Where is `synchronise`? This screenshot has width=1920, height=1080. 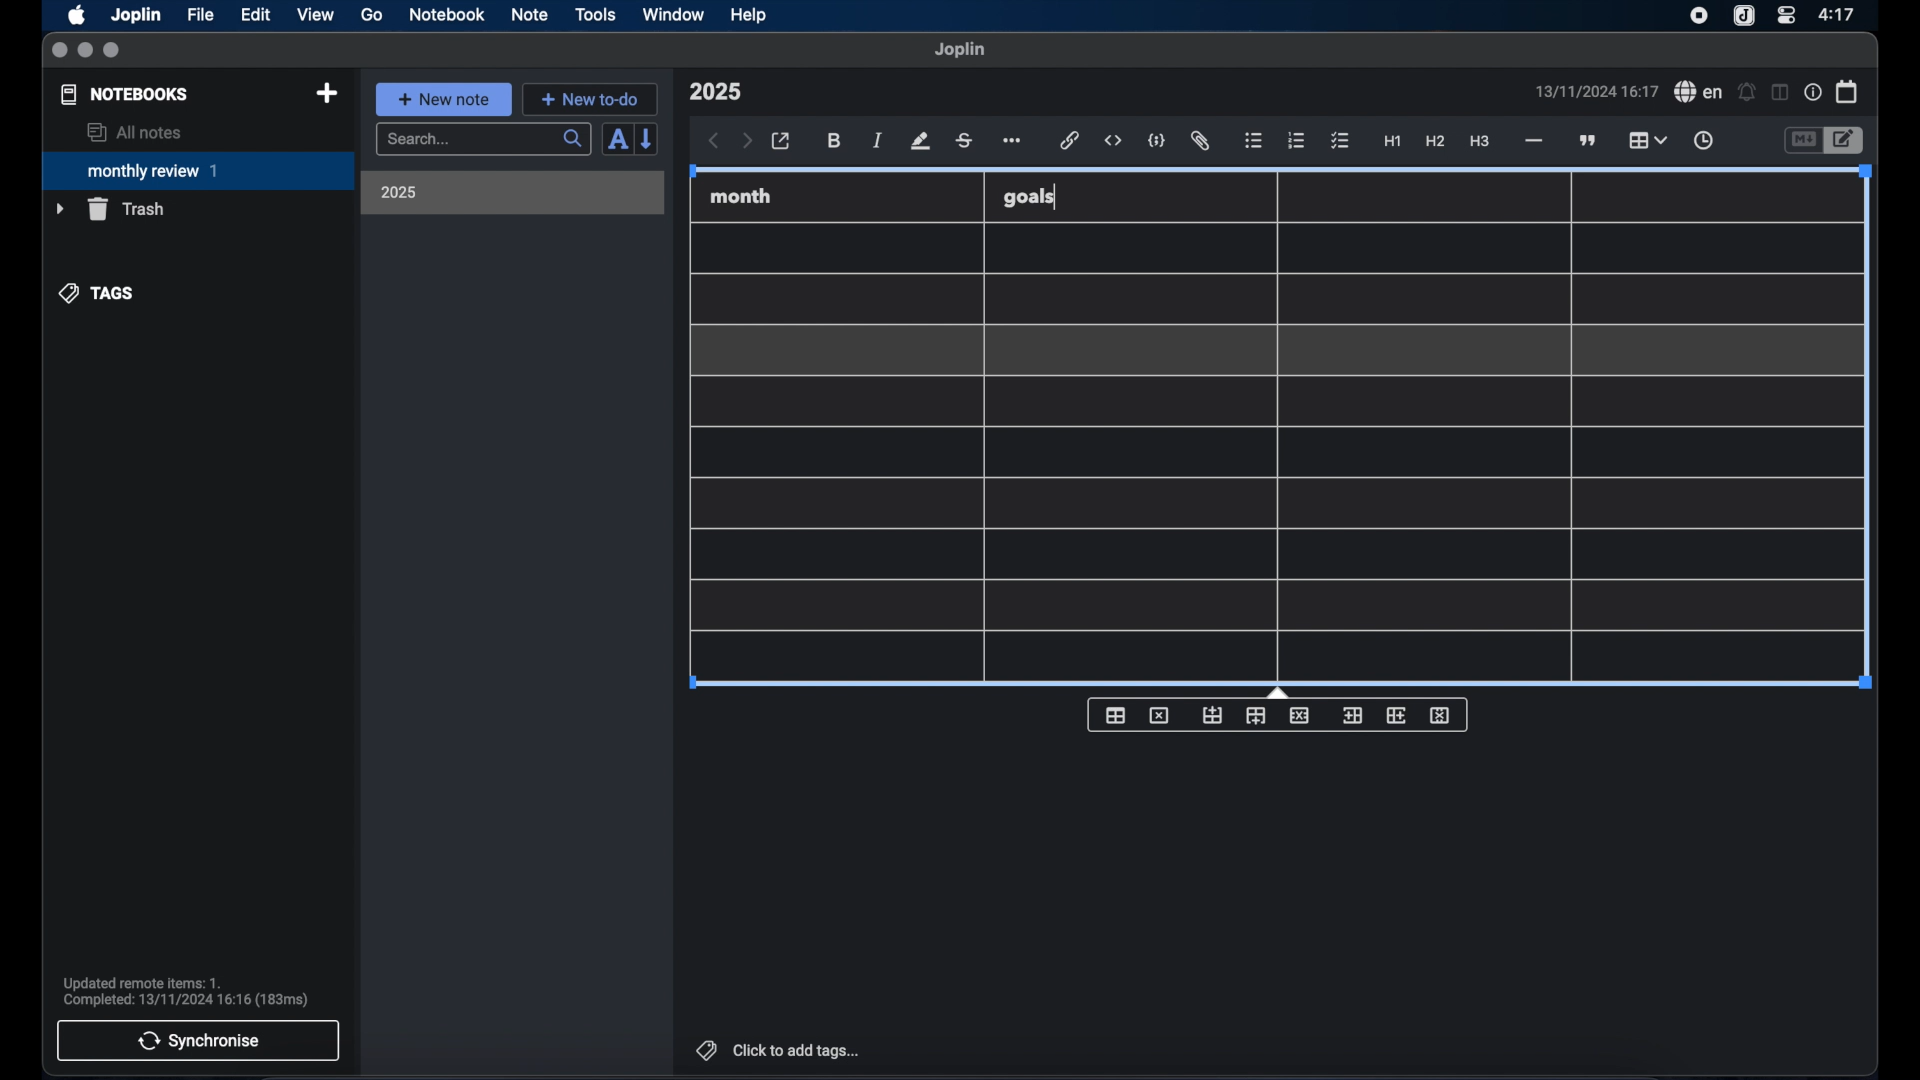 synchronise is located at coordinates (198, 1040).